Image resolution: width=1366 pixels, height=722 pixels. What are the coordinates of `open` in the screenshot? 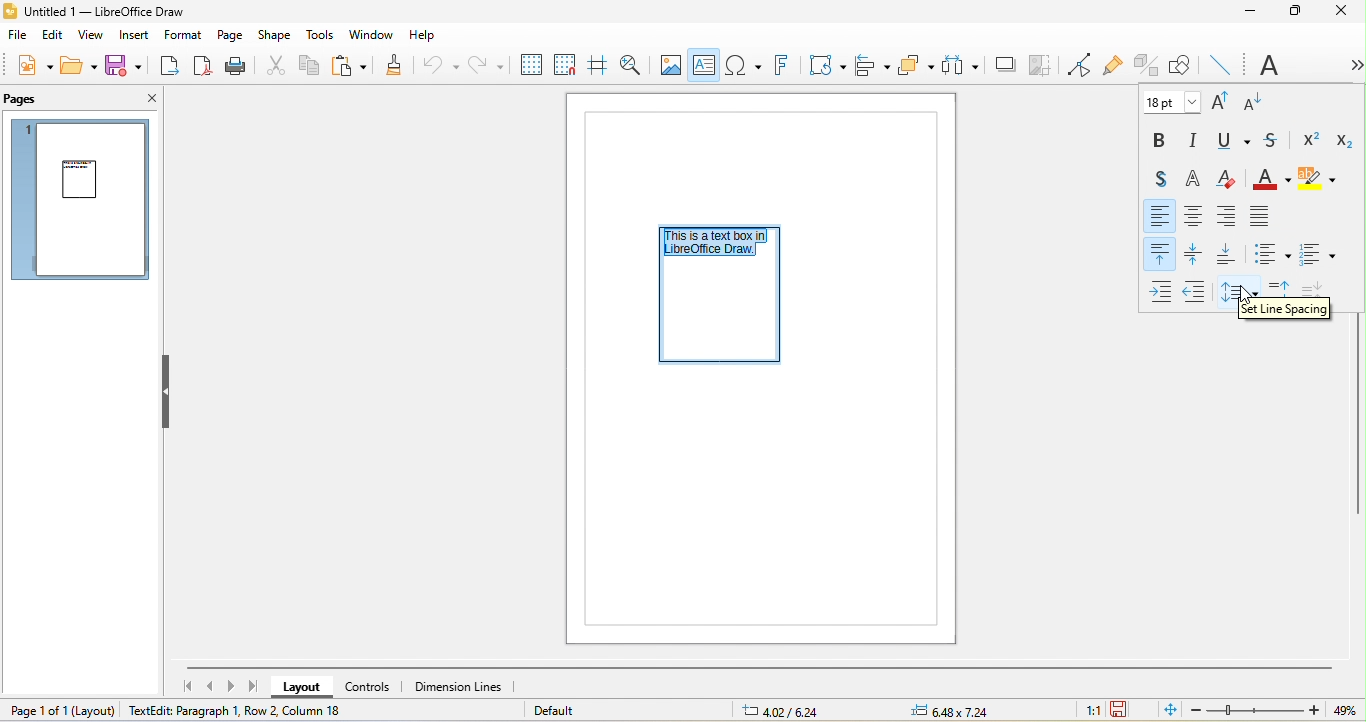 It's located at (78, 65).